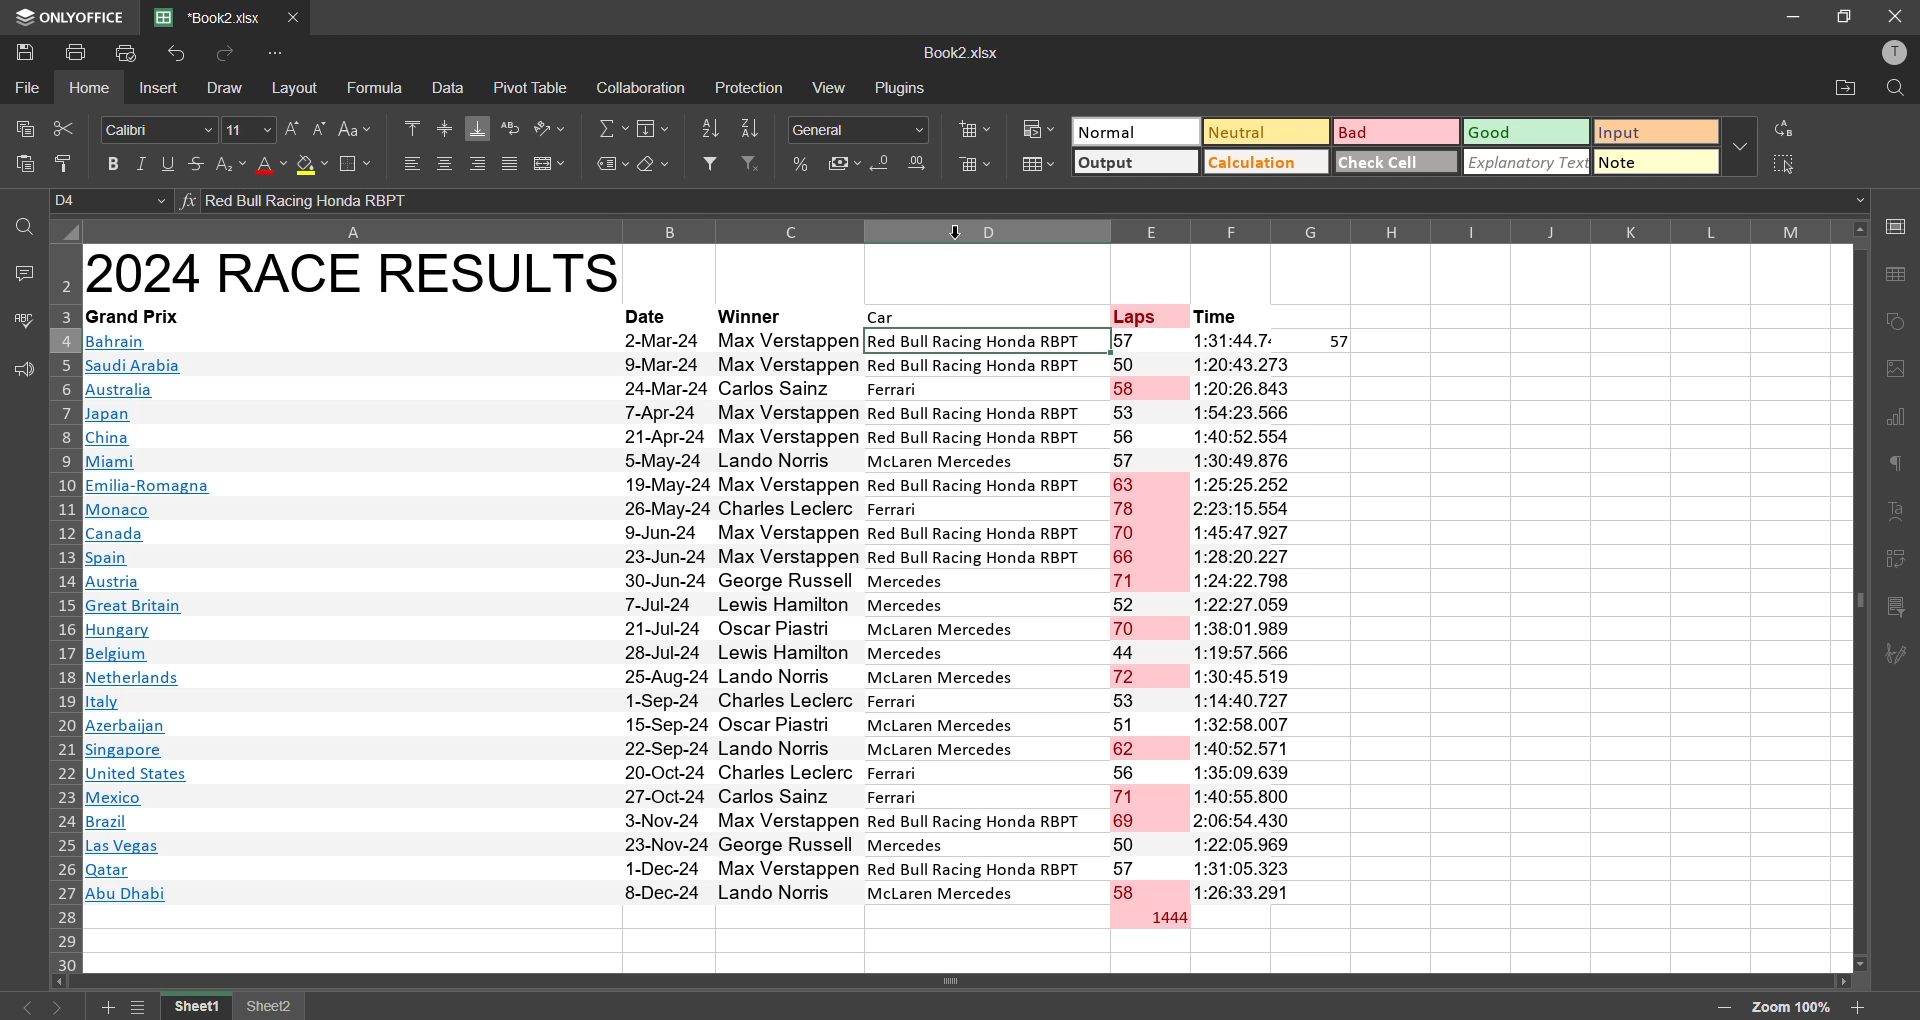  I want to click on justified, so click(510, 167).